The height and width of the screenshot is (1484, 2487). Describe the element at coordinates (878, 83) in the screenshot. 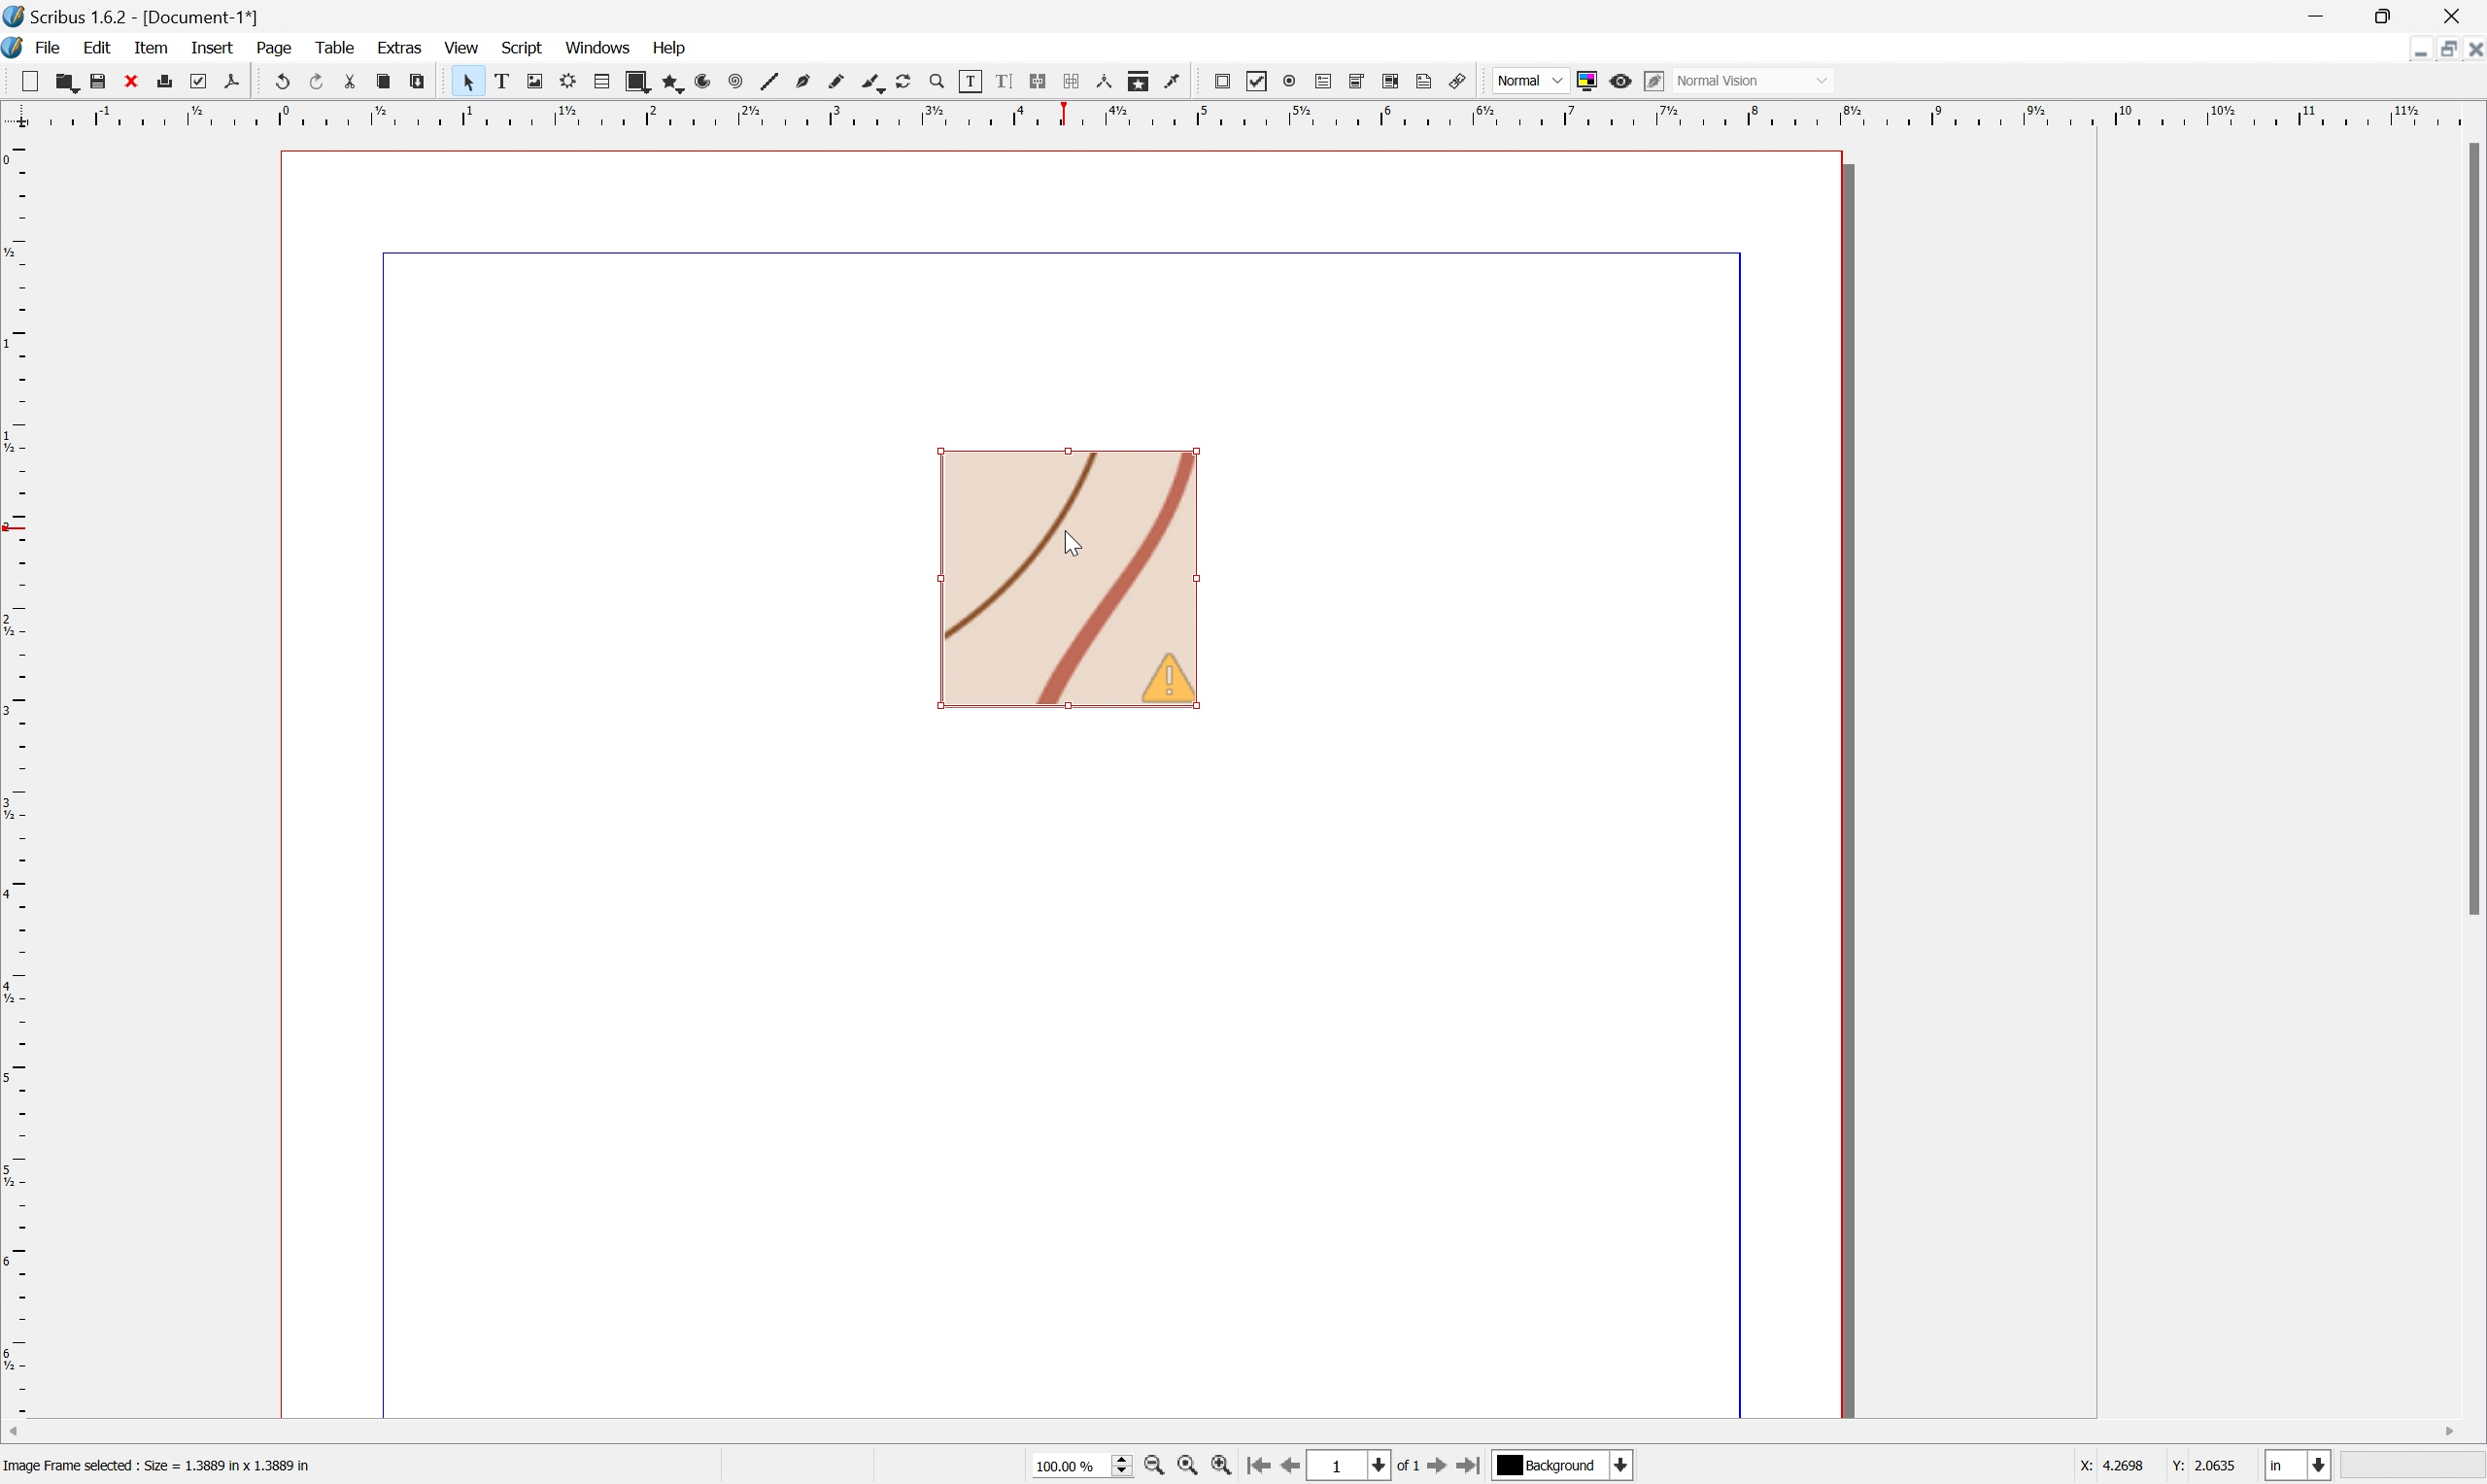

I see `Calligraphic line` at that location.